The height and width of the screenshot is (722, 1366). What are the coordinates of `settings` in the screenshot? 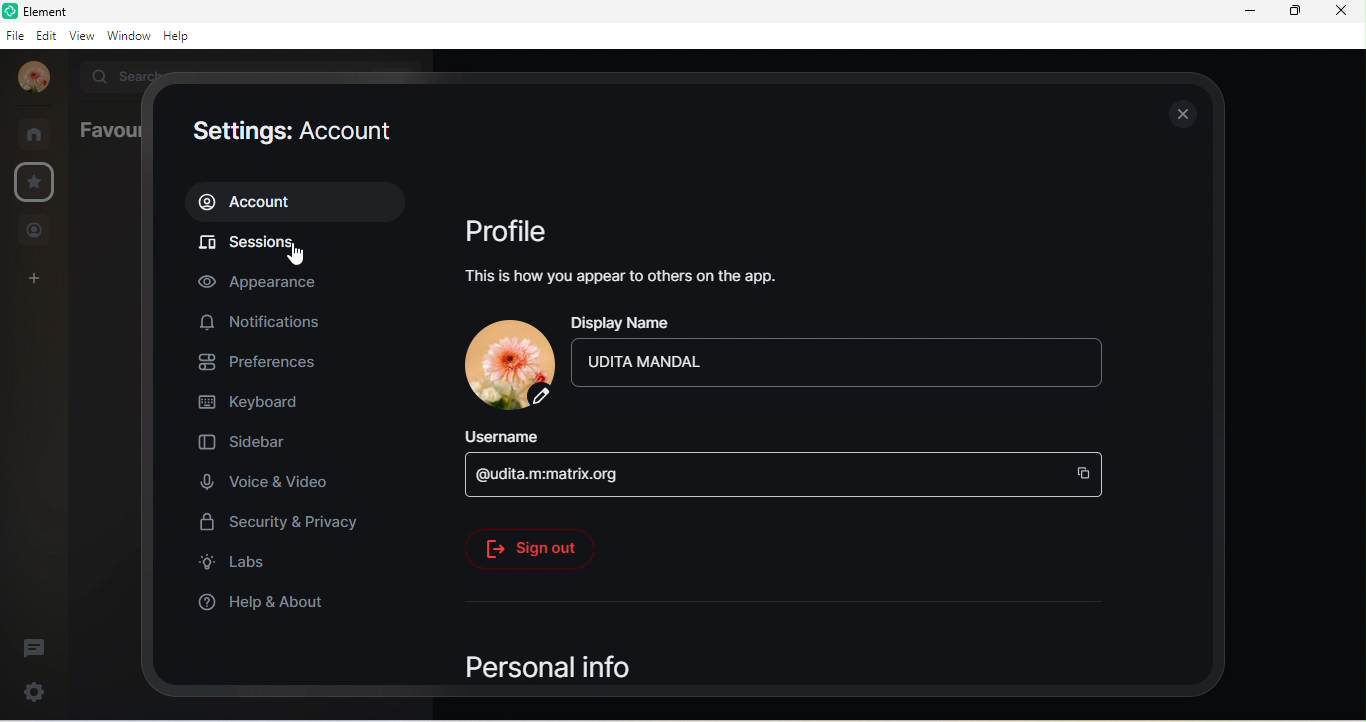 It's located at (37, 181).